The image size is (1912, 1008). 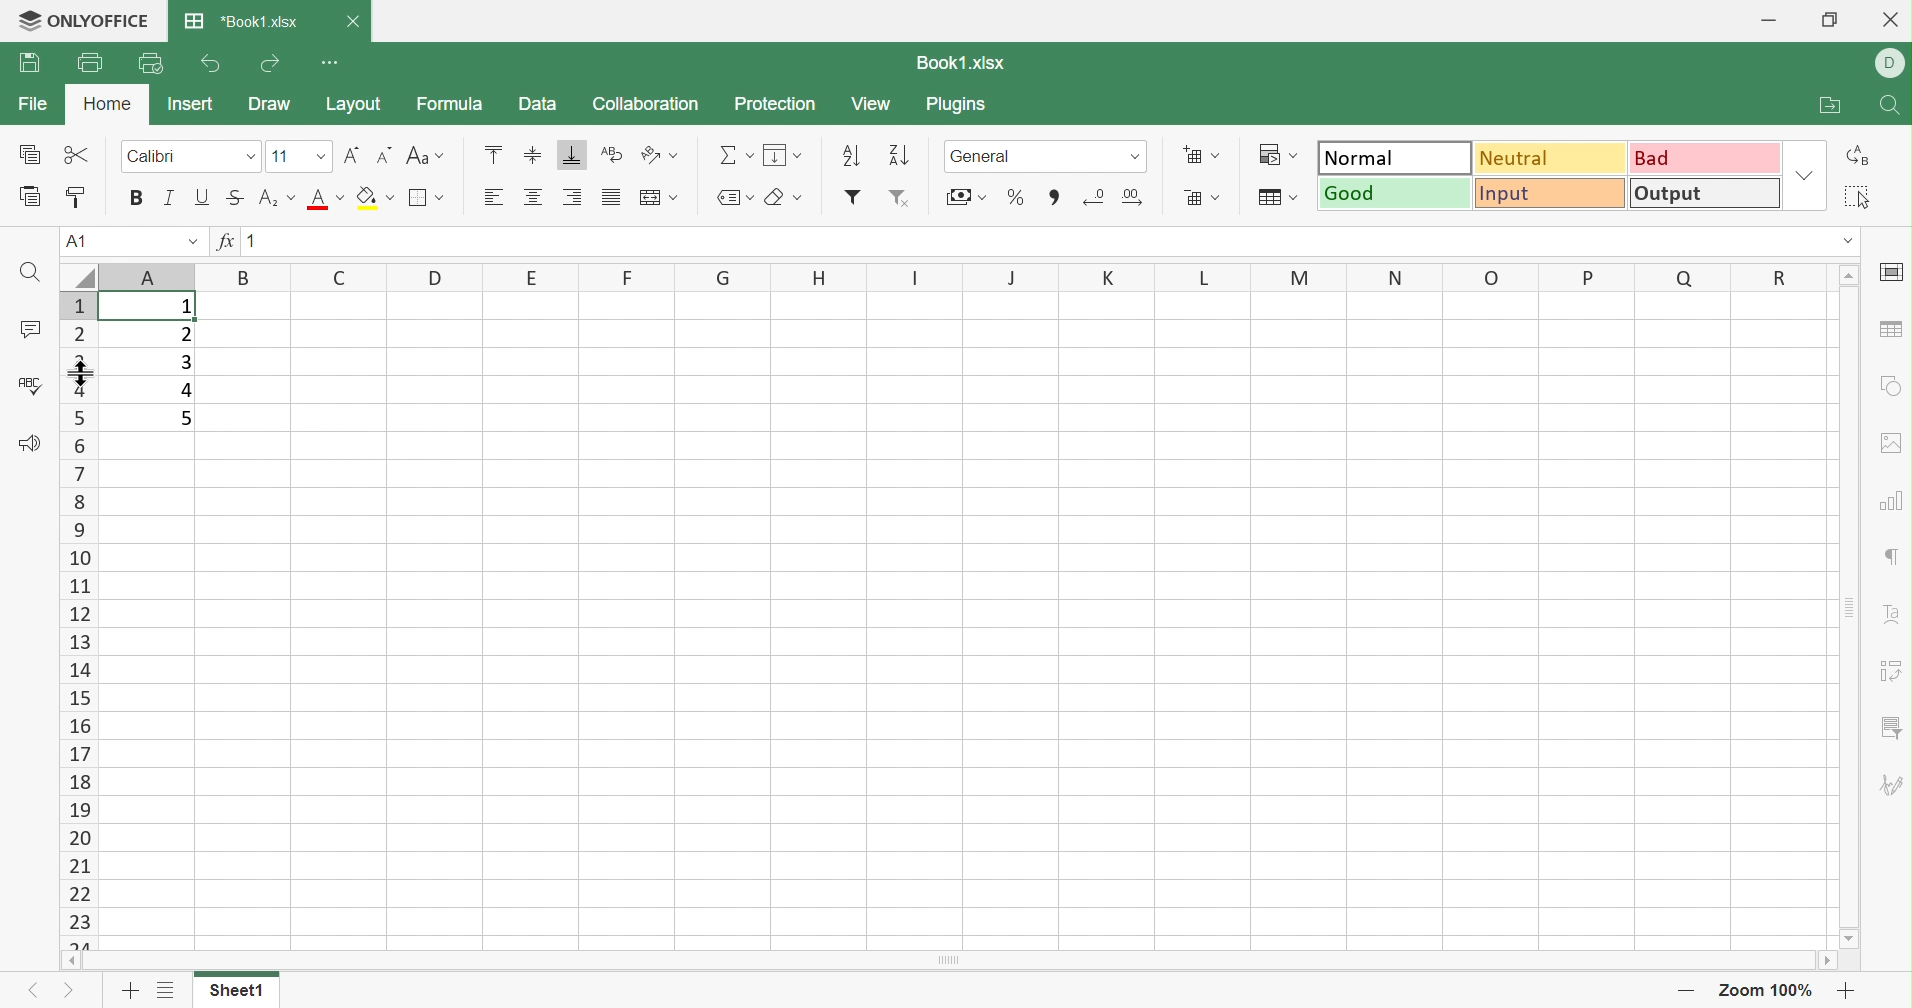 I want to click on Normal, so click(x=1392, y=157).